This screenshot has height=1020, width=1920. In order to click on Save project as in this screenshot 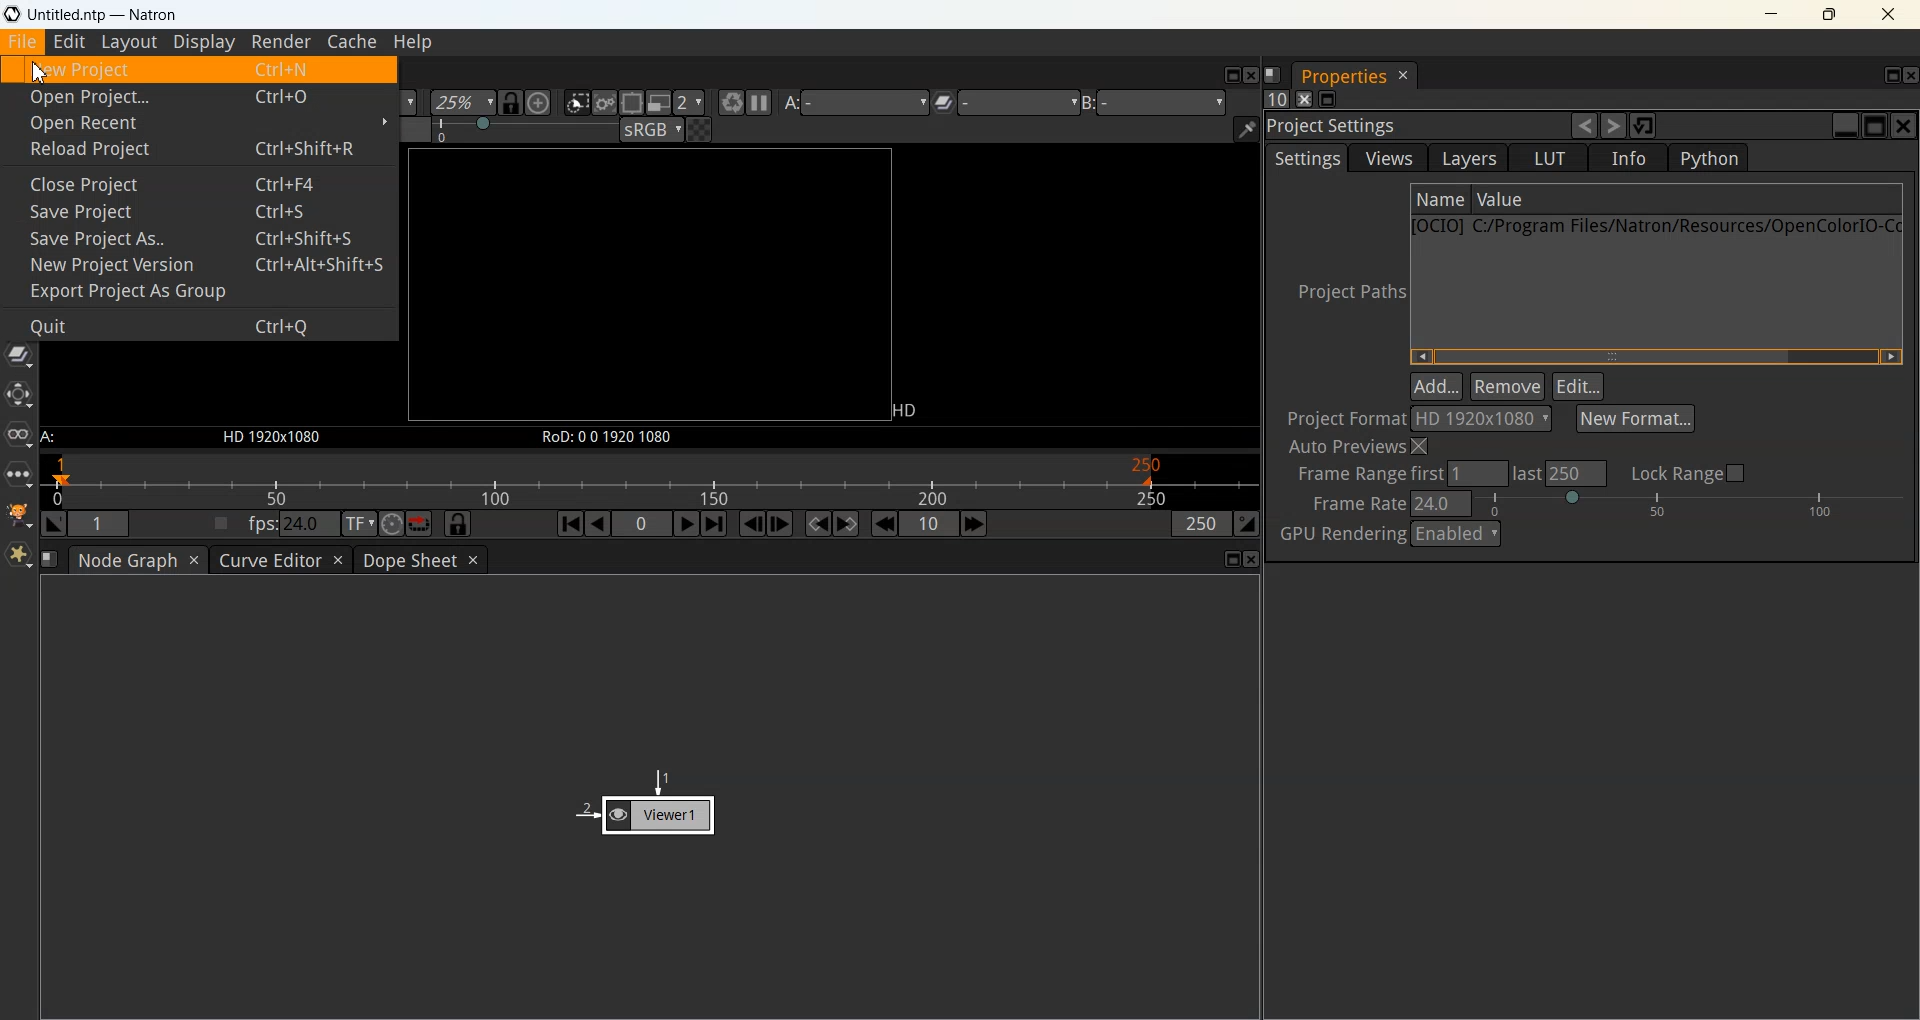, I will do `click(198, 237)`.